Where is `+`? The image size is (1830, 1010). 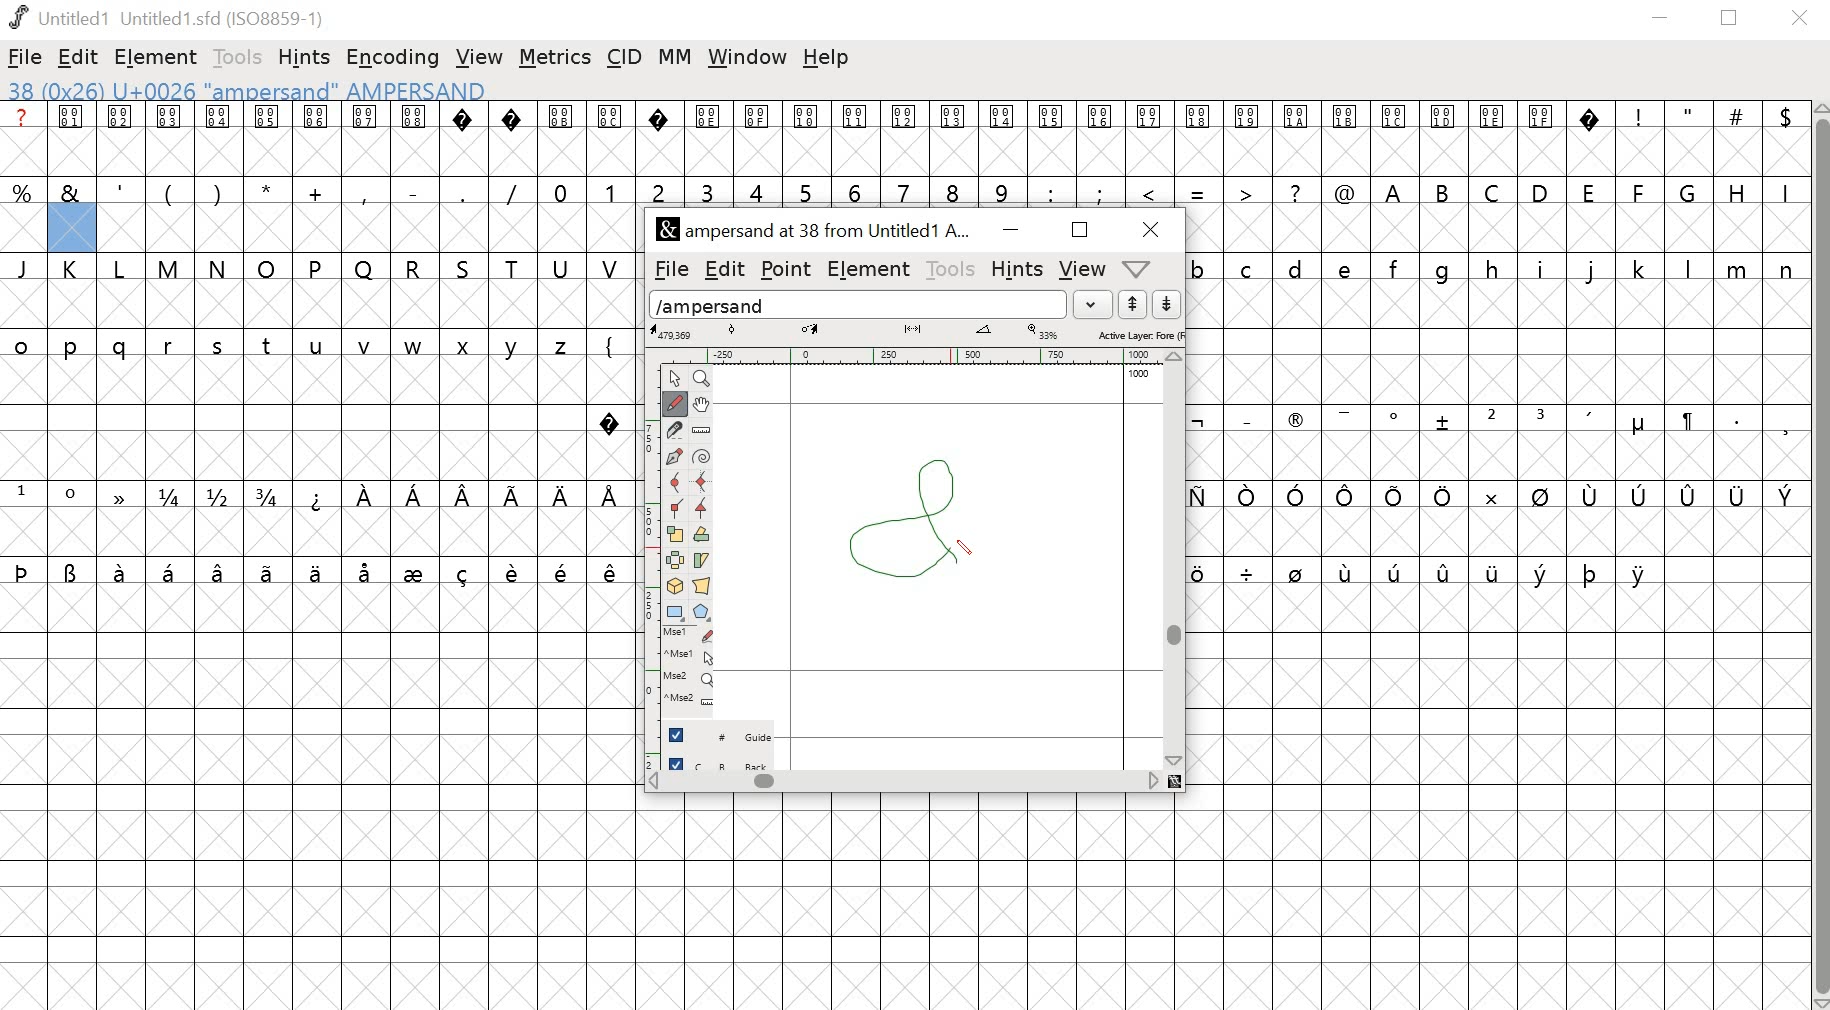
+ is located at coordinates (318, 191).